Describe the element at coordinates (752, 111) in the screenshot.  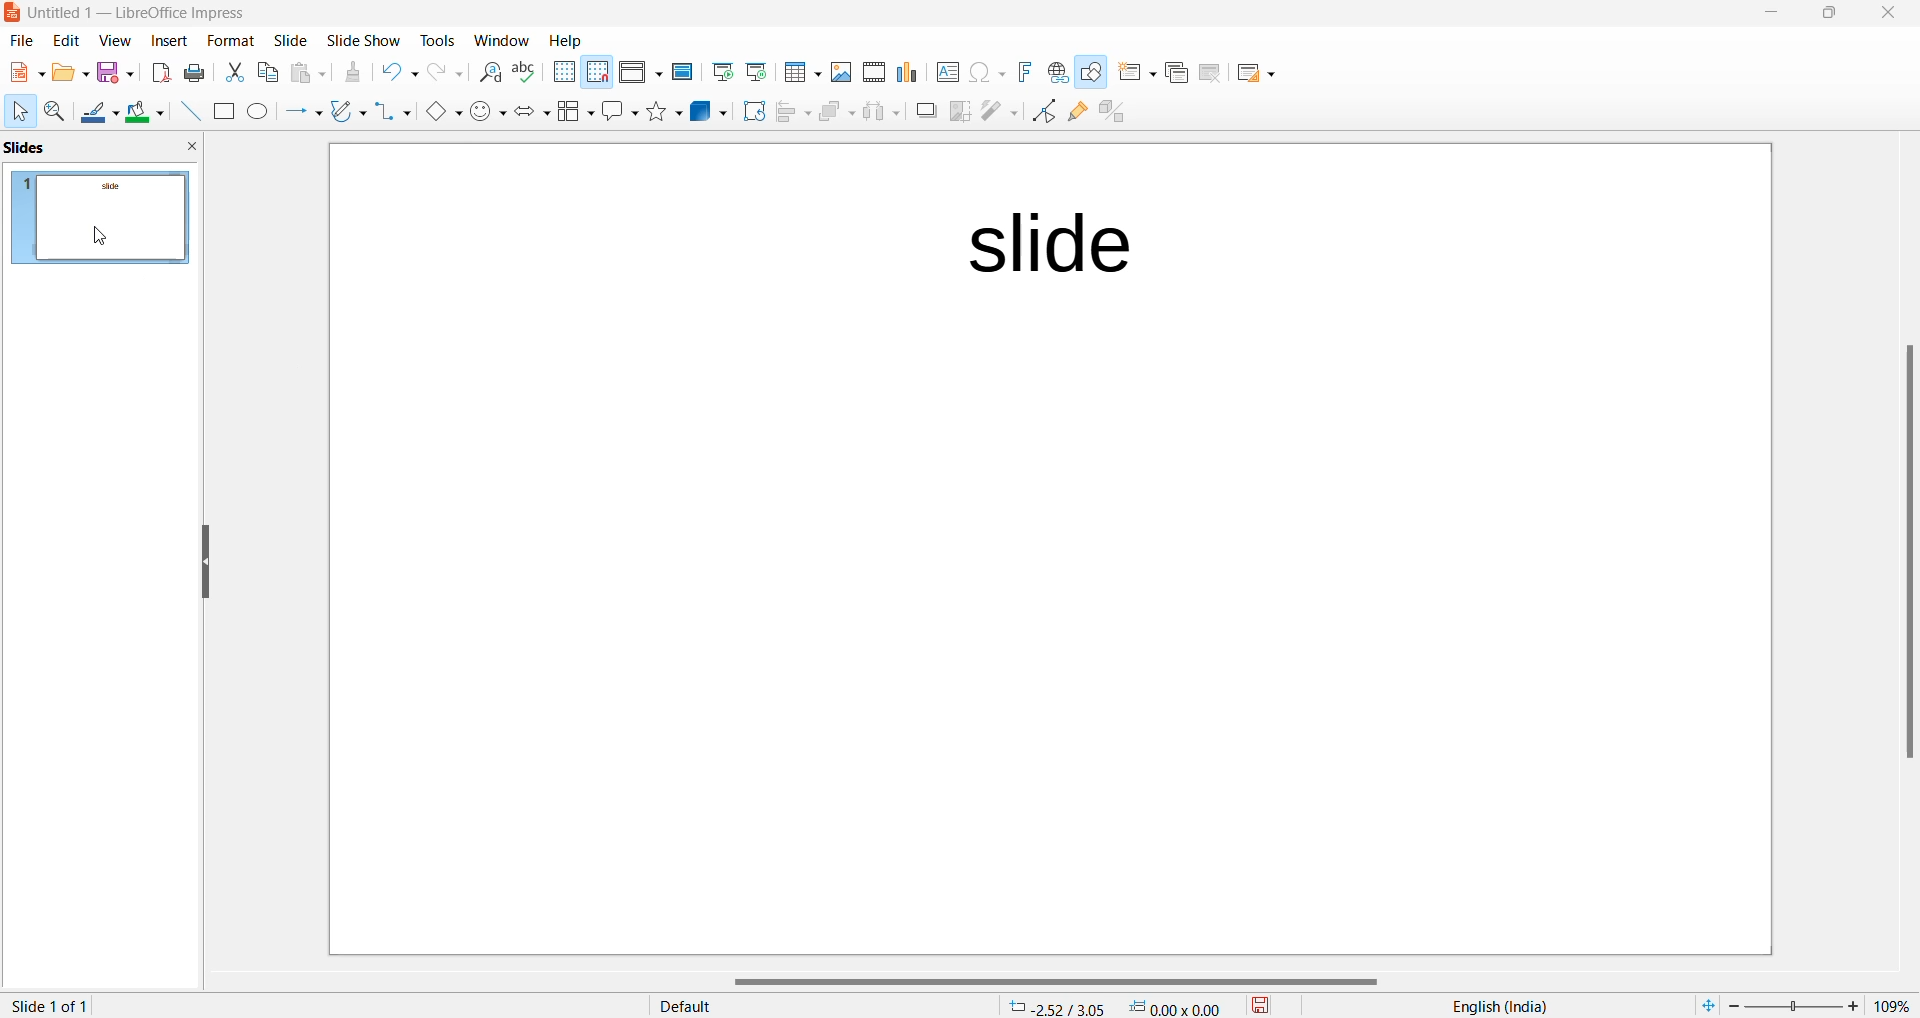
I see `rotate` at that location.